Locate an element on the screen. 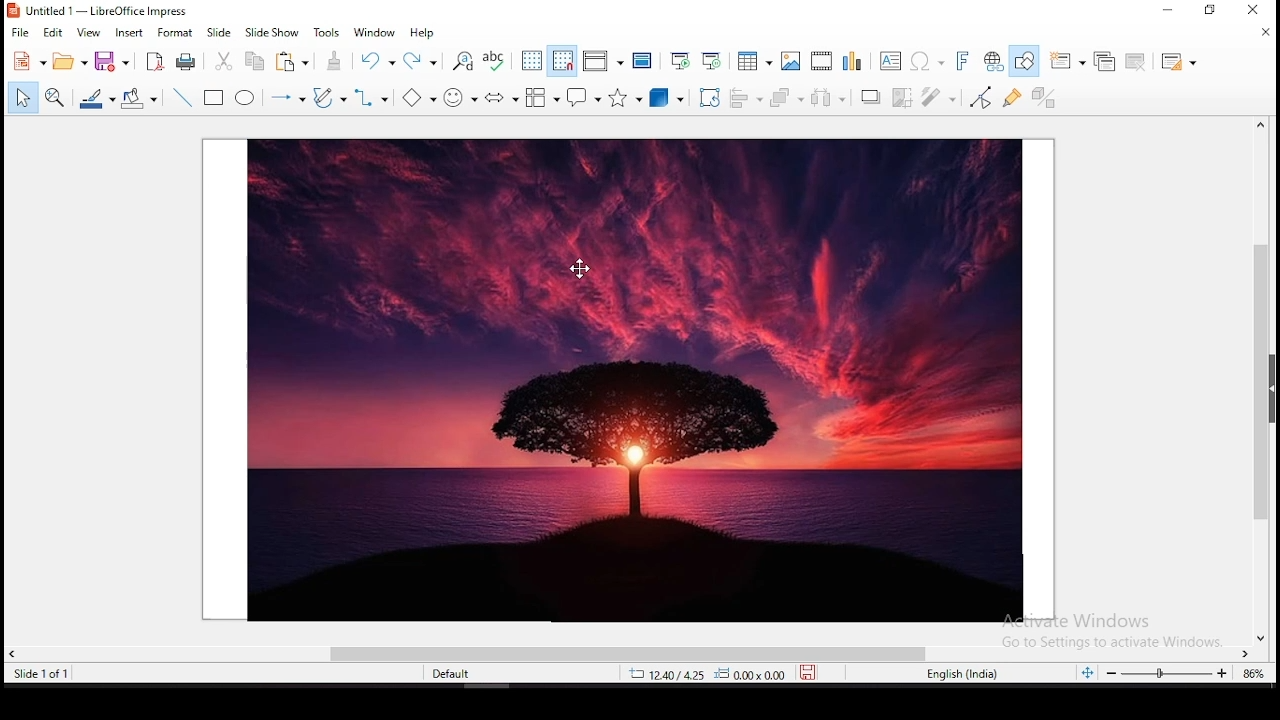  toggle point edit mode is located at coordinates (980, 97).